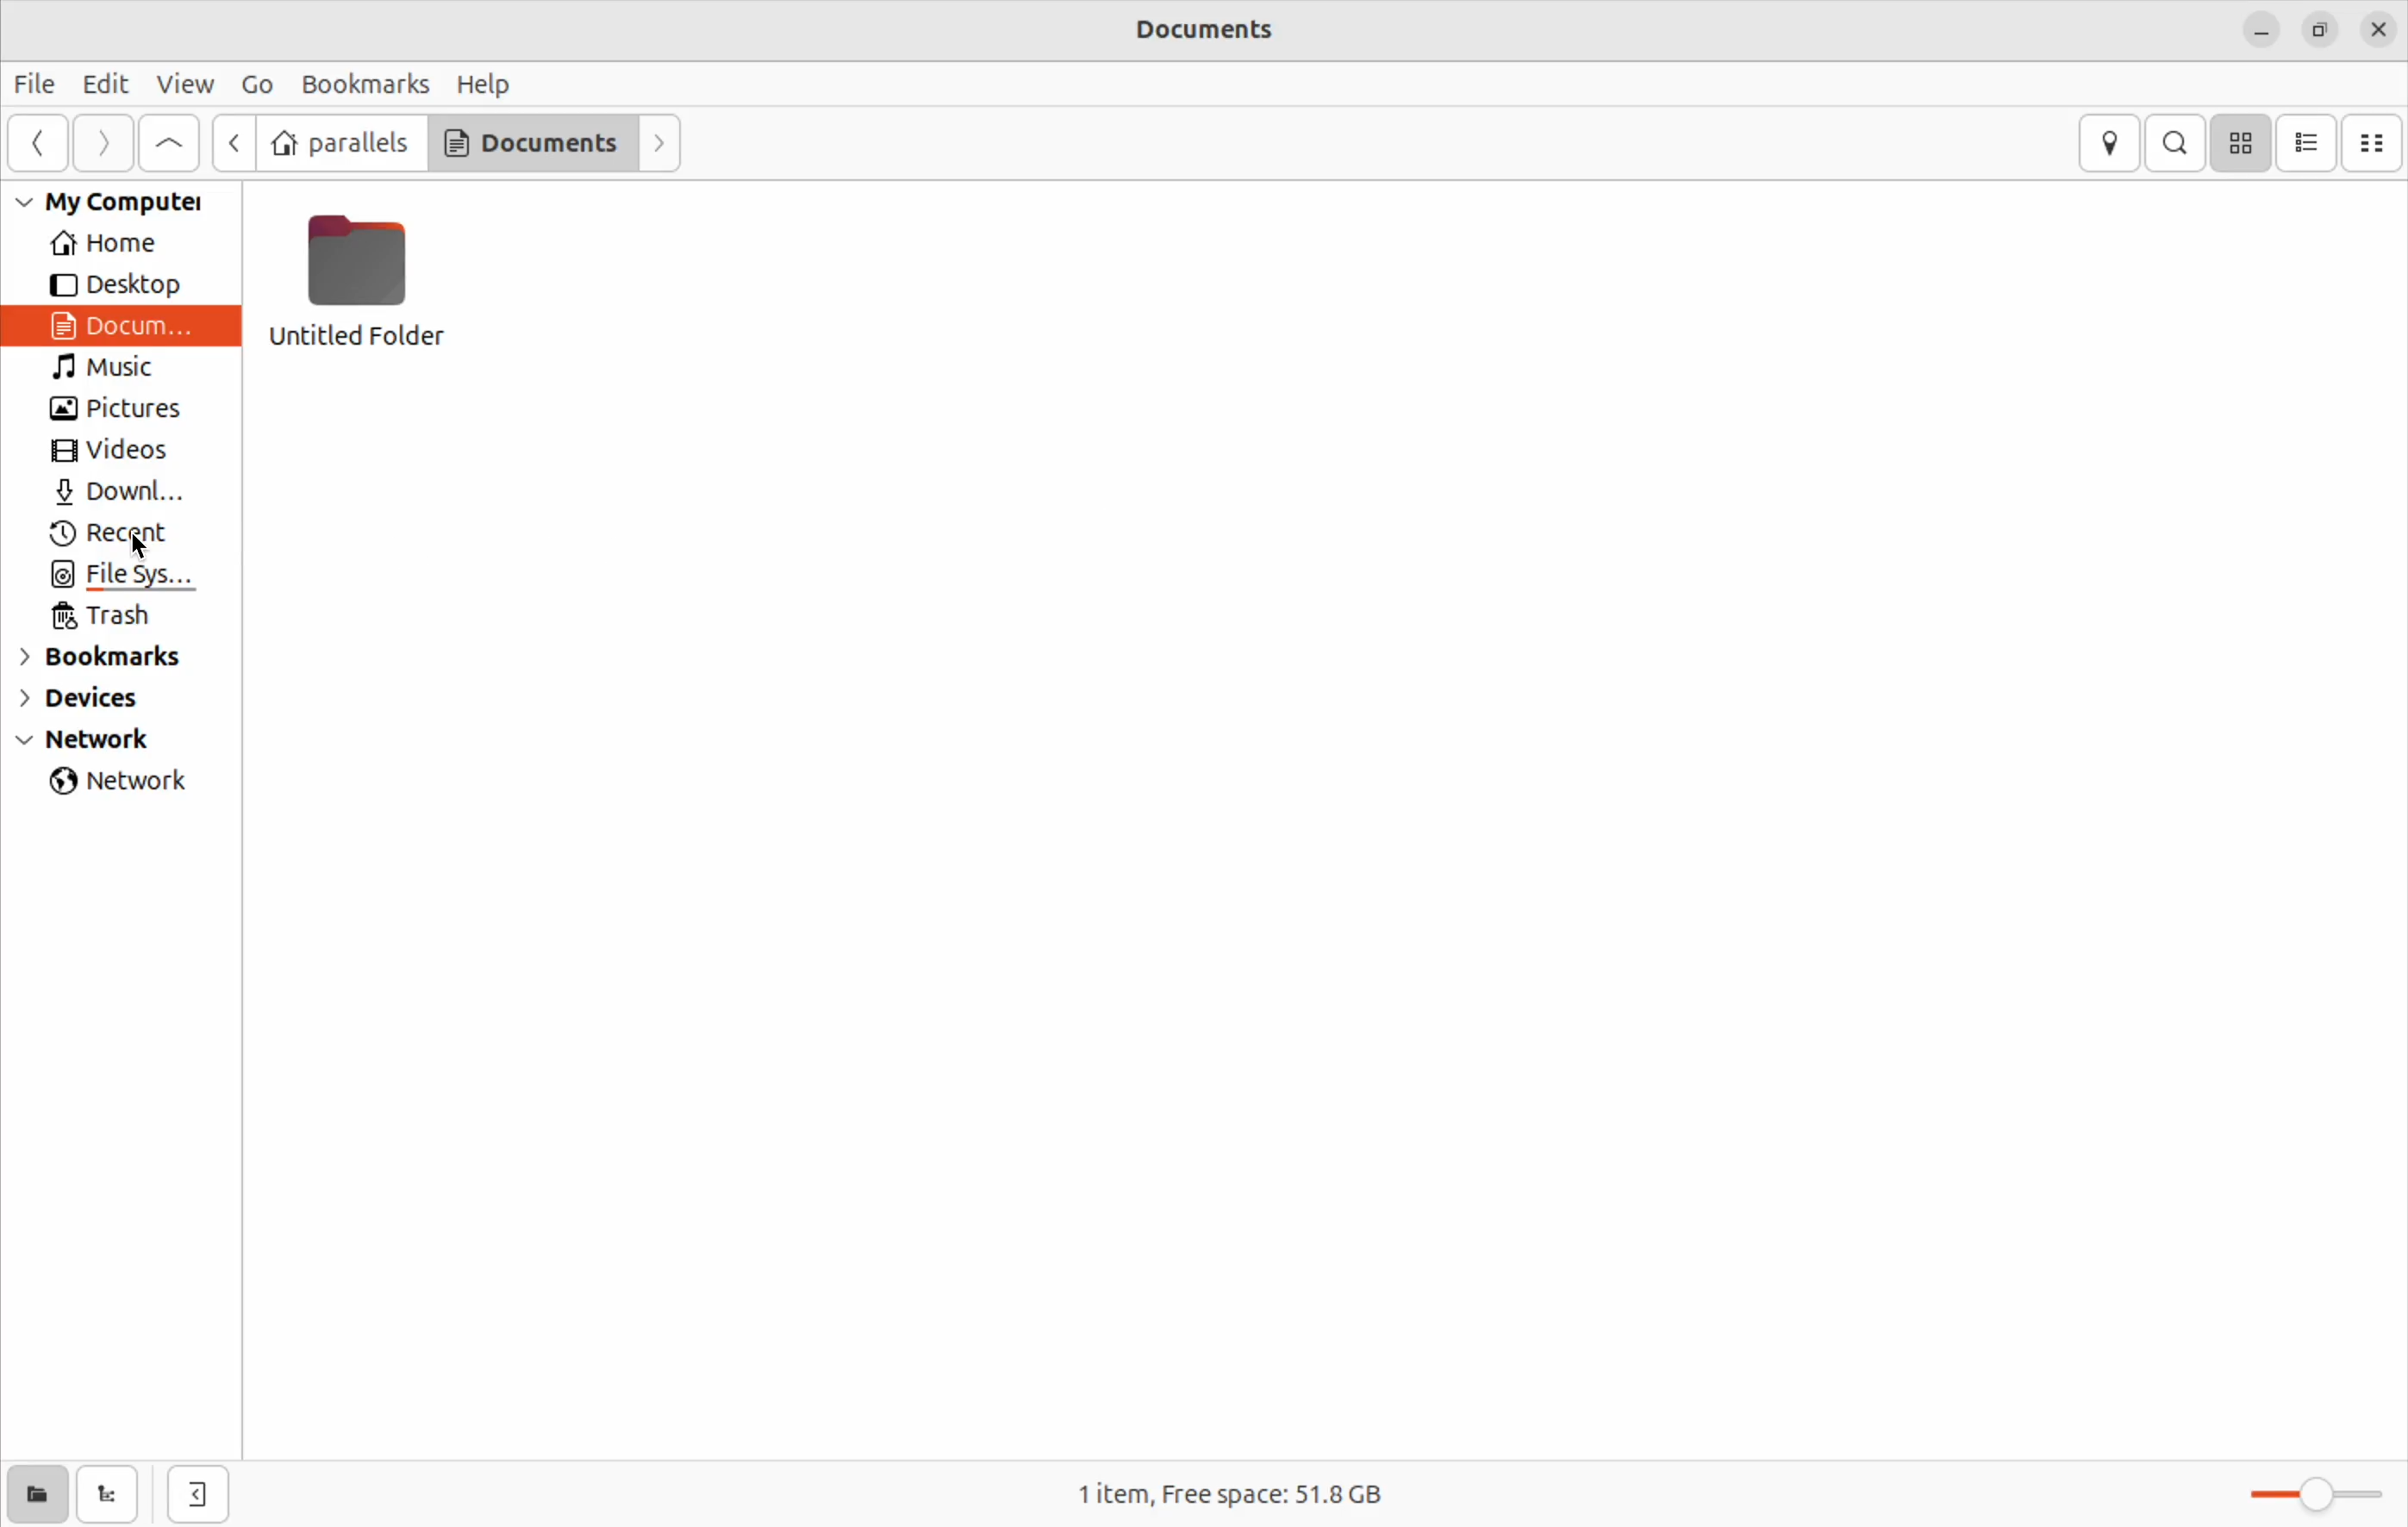 This screenshot has width=2408, height=1527. What do you see at coordinates (1231, 29) in the screenshot?
I see `documents` at bounding box center [1231, 29].